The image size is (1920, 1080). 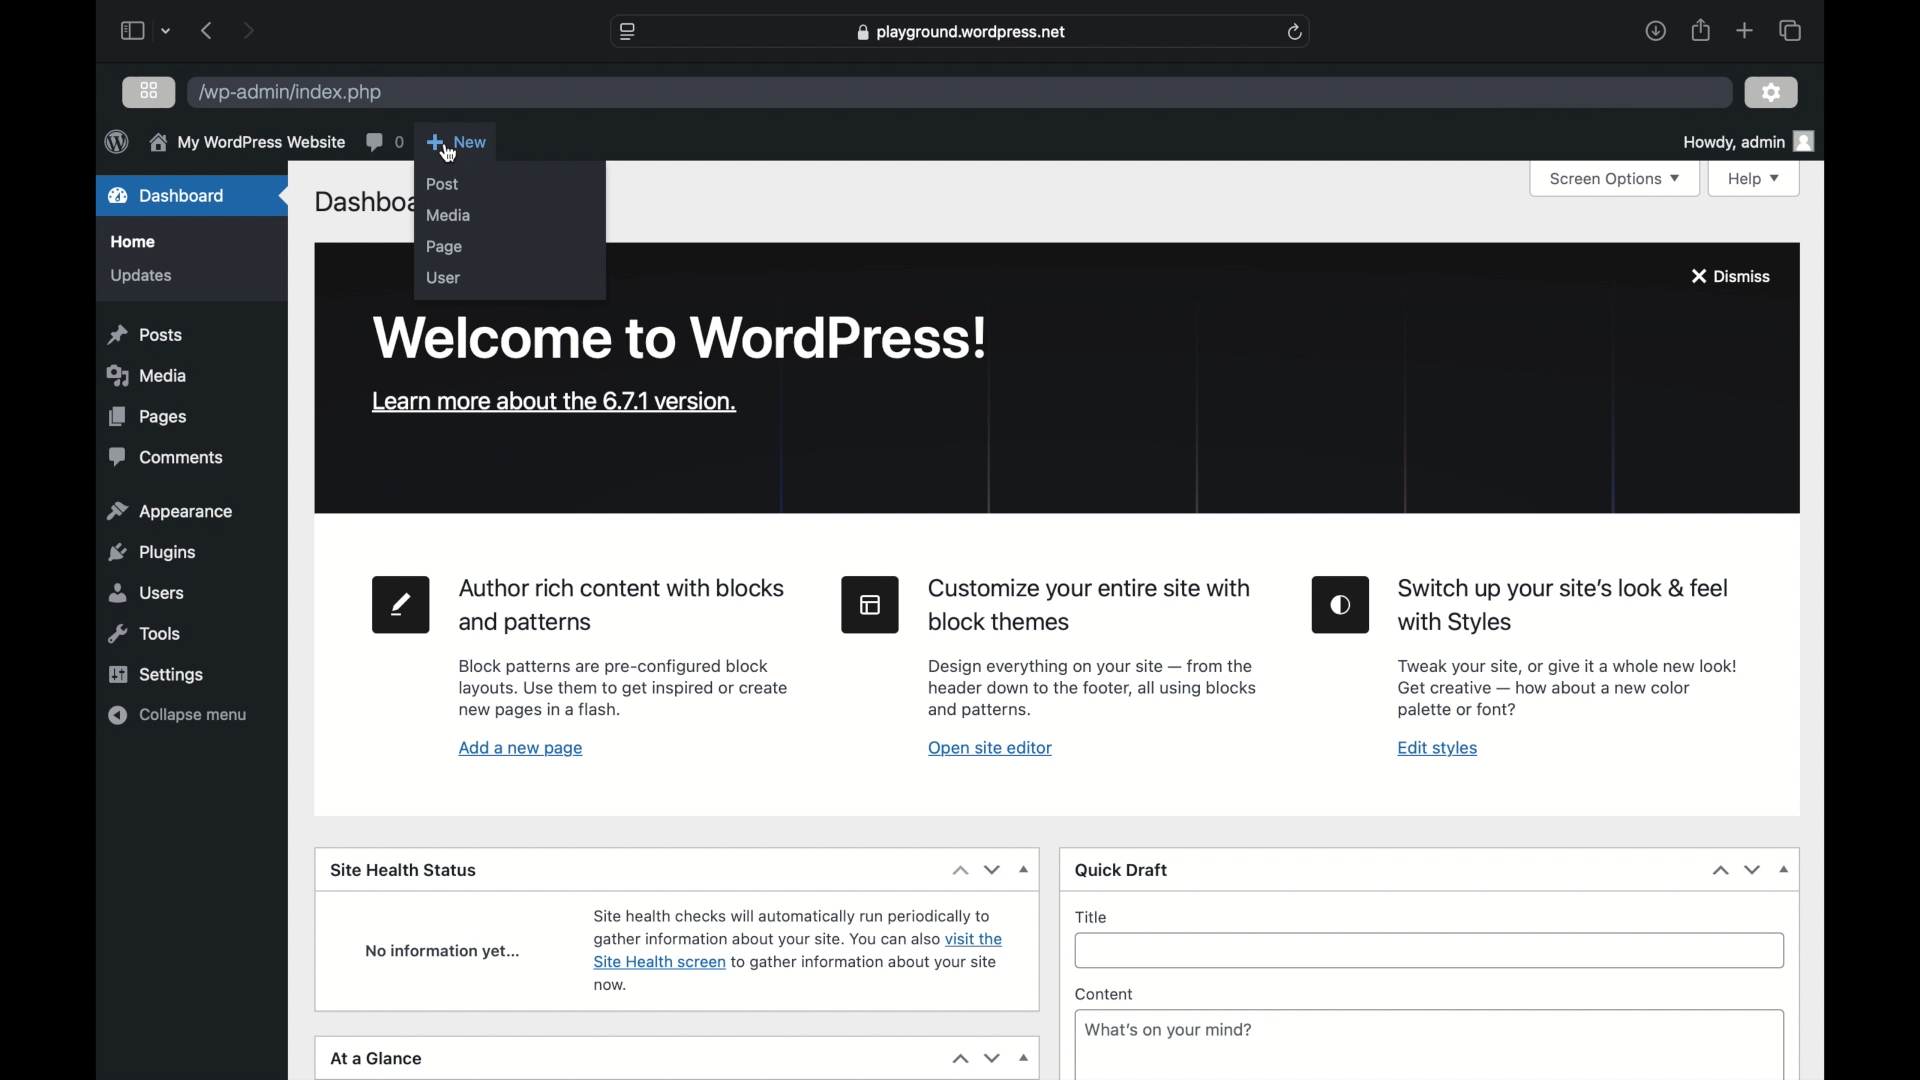 I want to click on screen options, so click(x=1615, y=180).